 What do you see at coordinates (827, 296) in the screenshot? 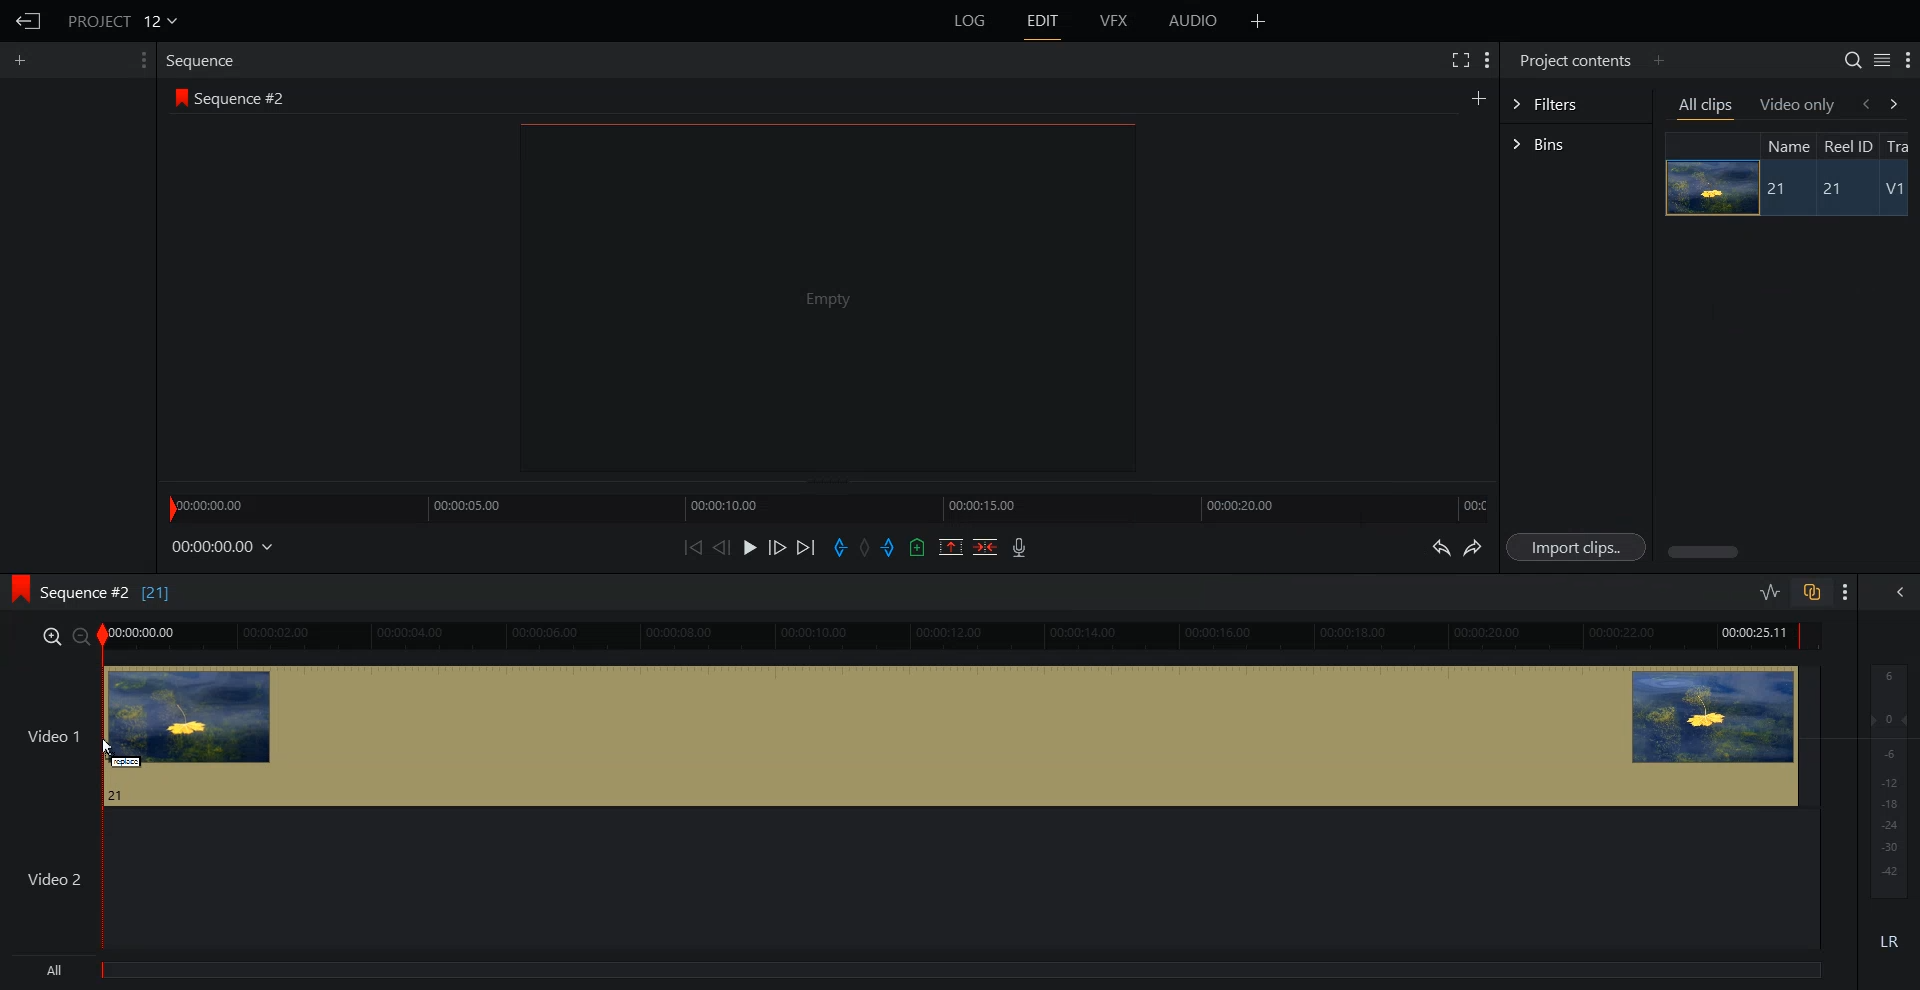
I see `File Preview` at bounding box center [827, 296].